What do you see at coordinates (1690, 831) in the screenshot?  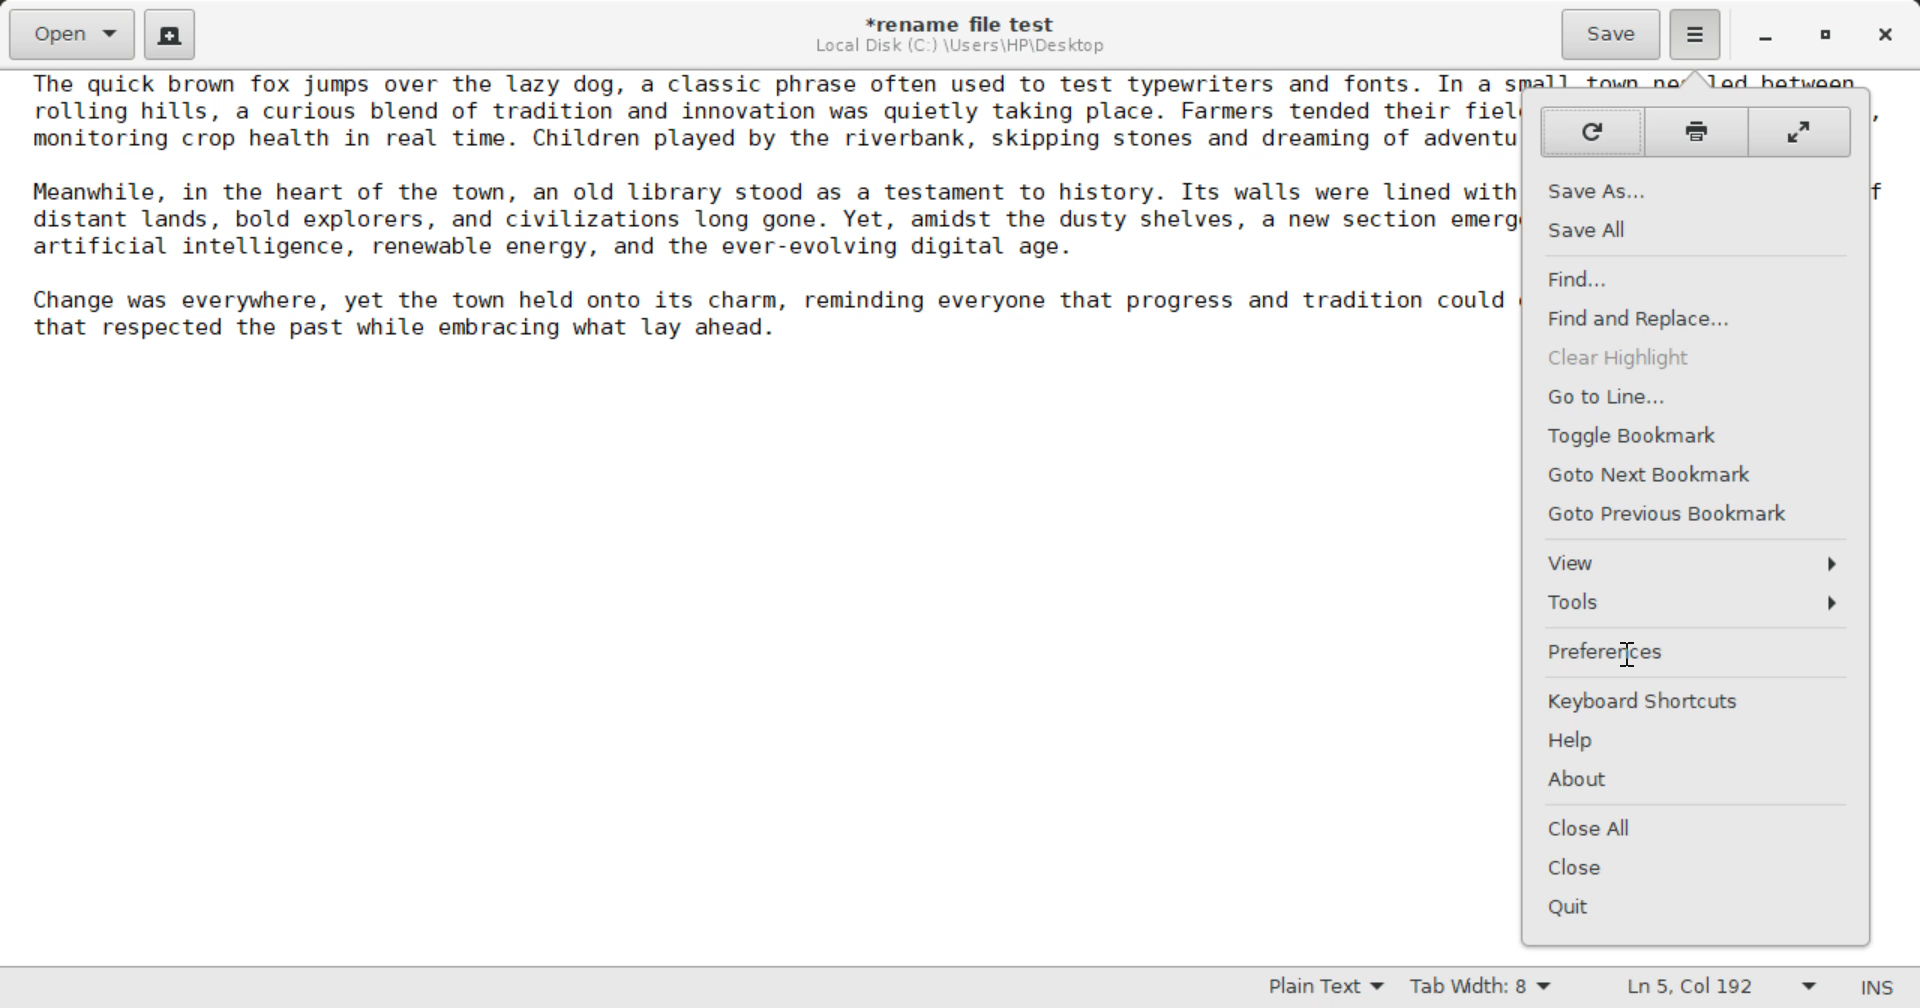 I see `Close All` at bounding box center [1690, 831].